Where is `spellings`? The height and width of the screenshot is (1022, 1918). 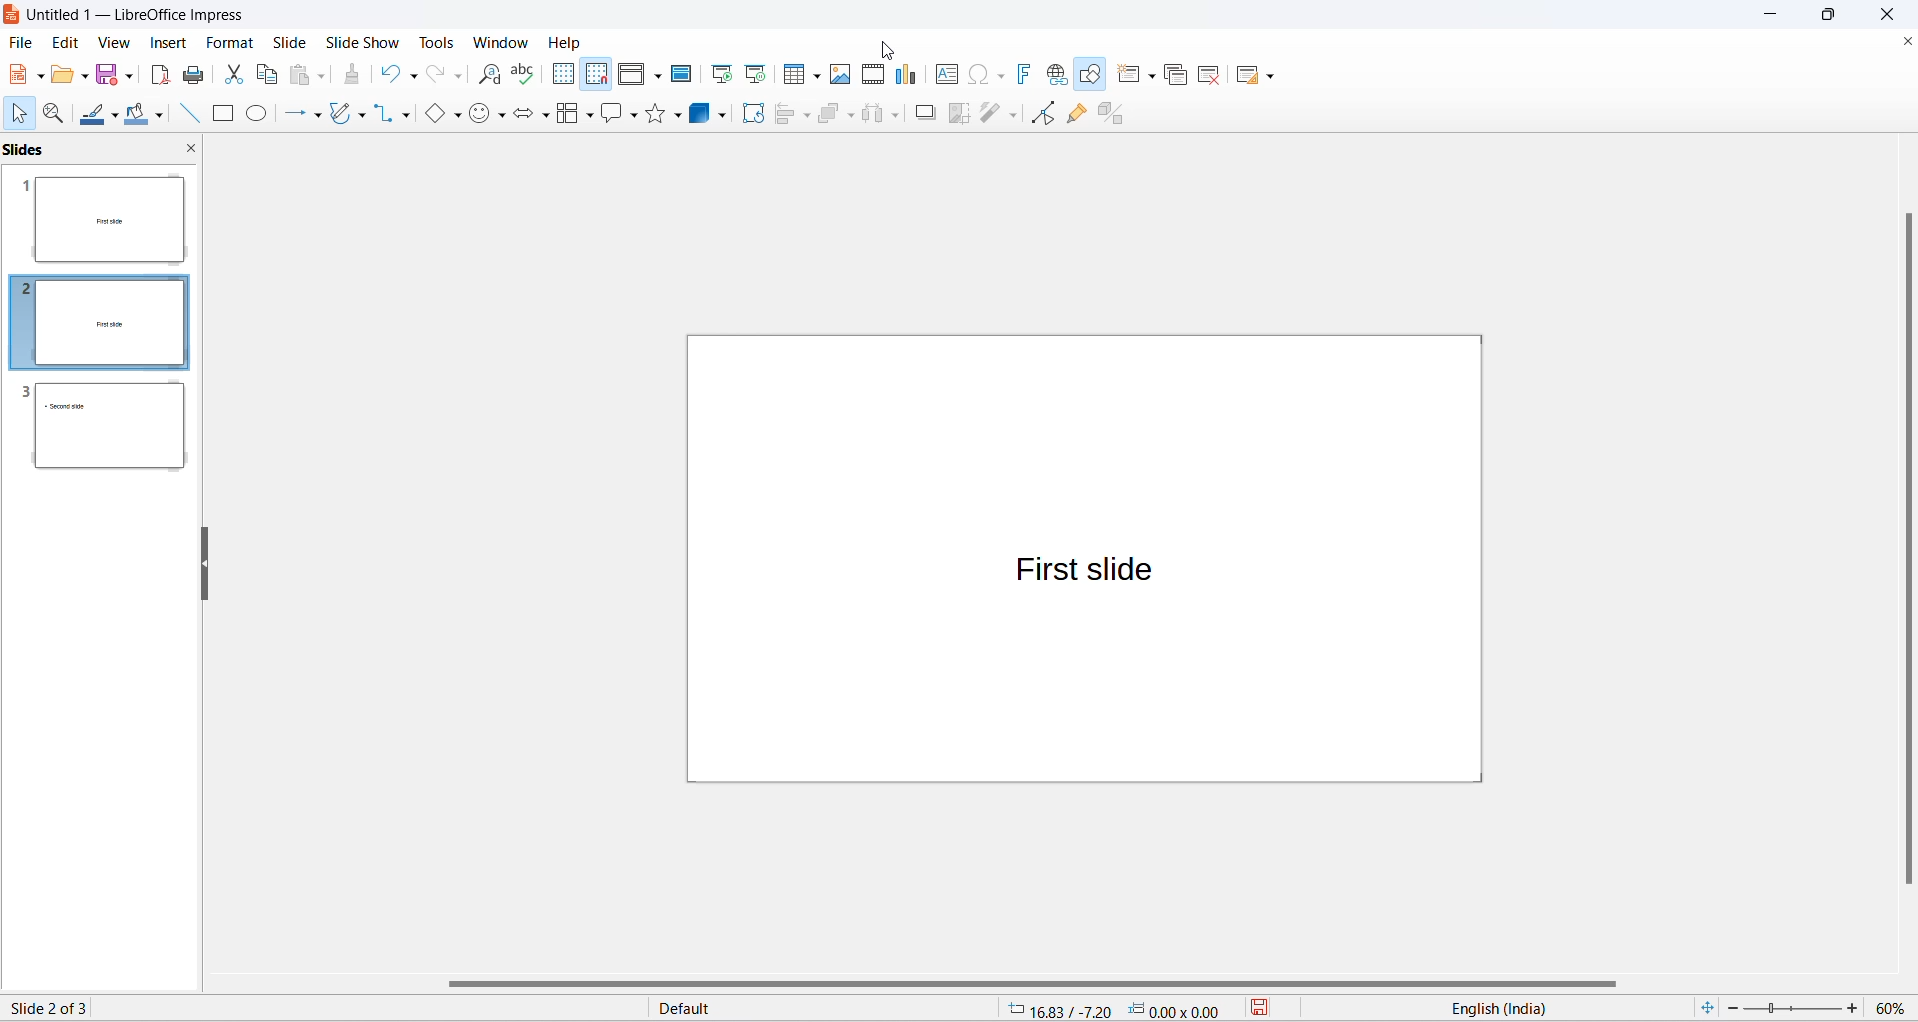
spellings is located at coordinates (527, 72).